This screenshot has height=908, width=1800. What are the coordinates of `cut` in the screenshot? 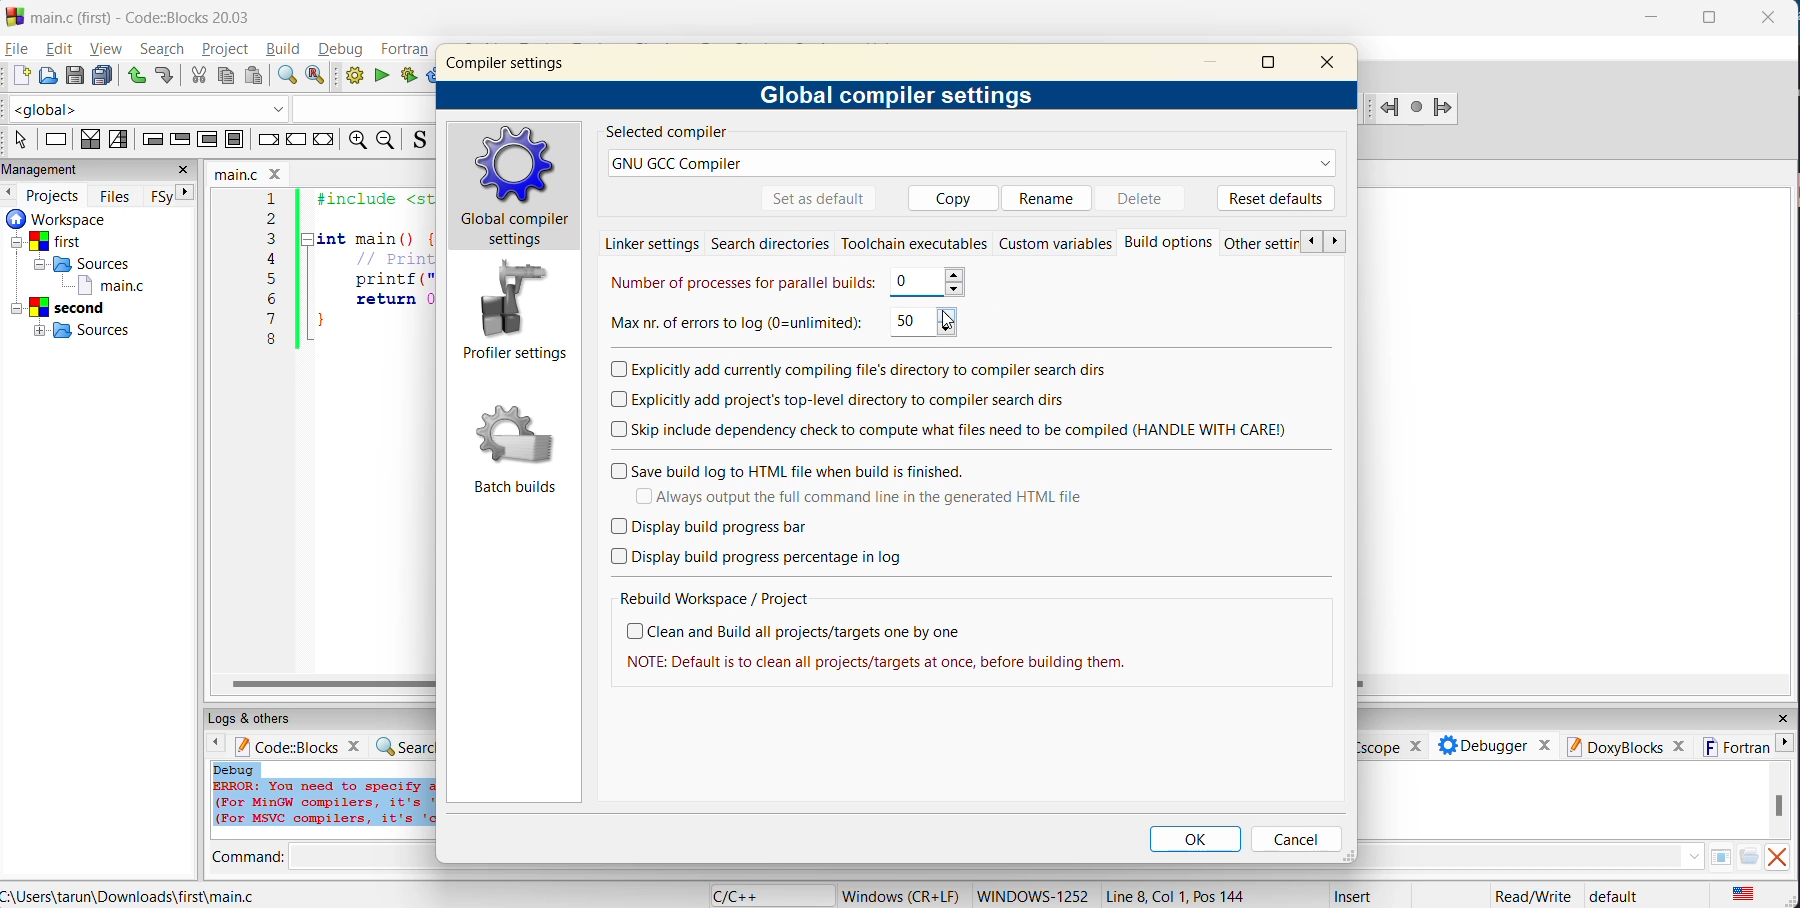 It's located at (194, 77).